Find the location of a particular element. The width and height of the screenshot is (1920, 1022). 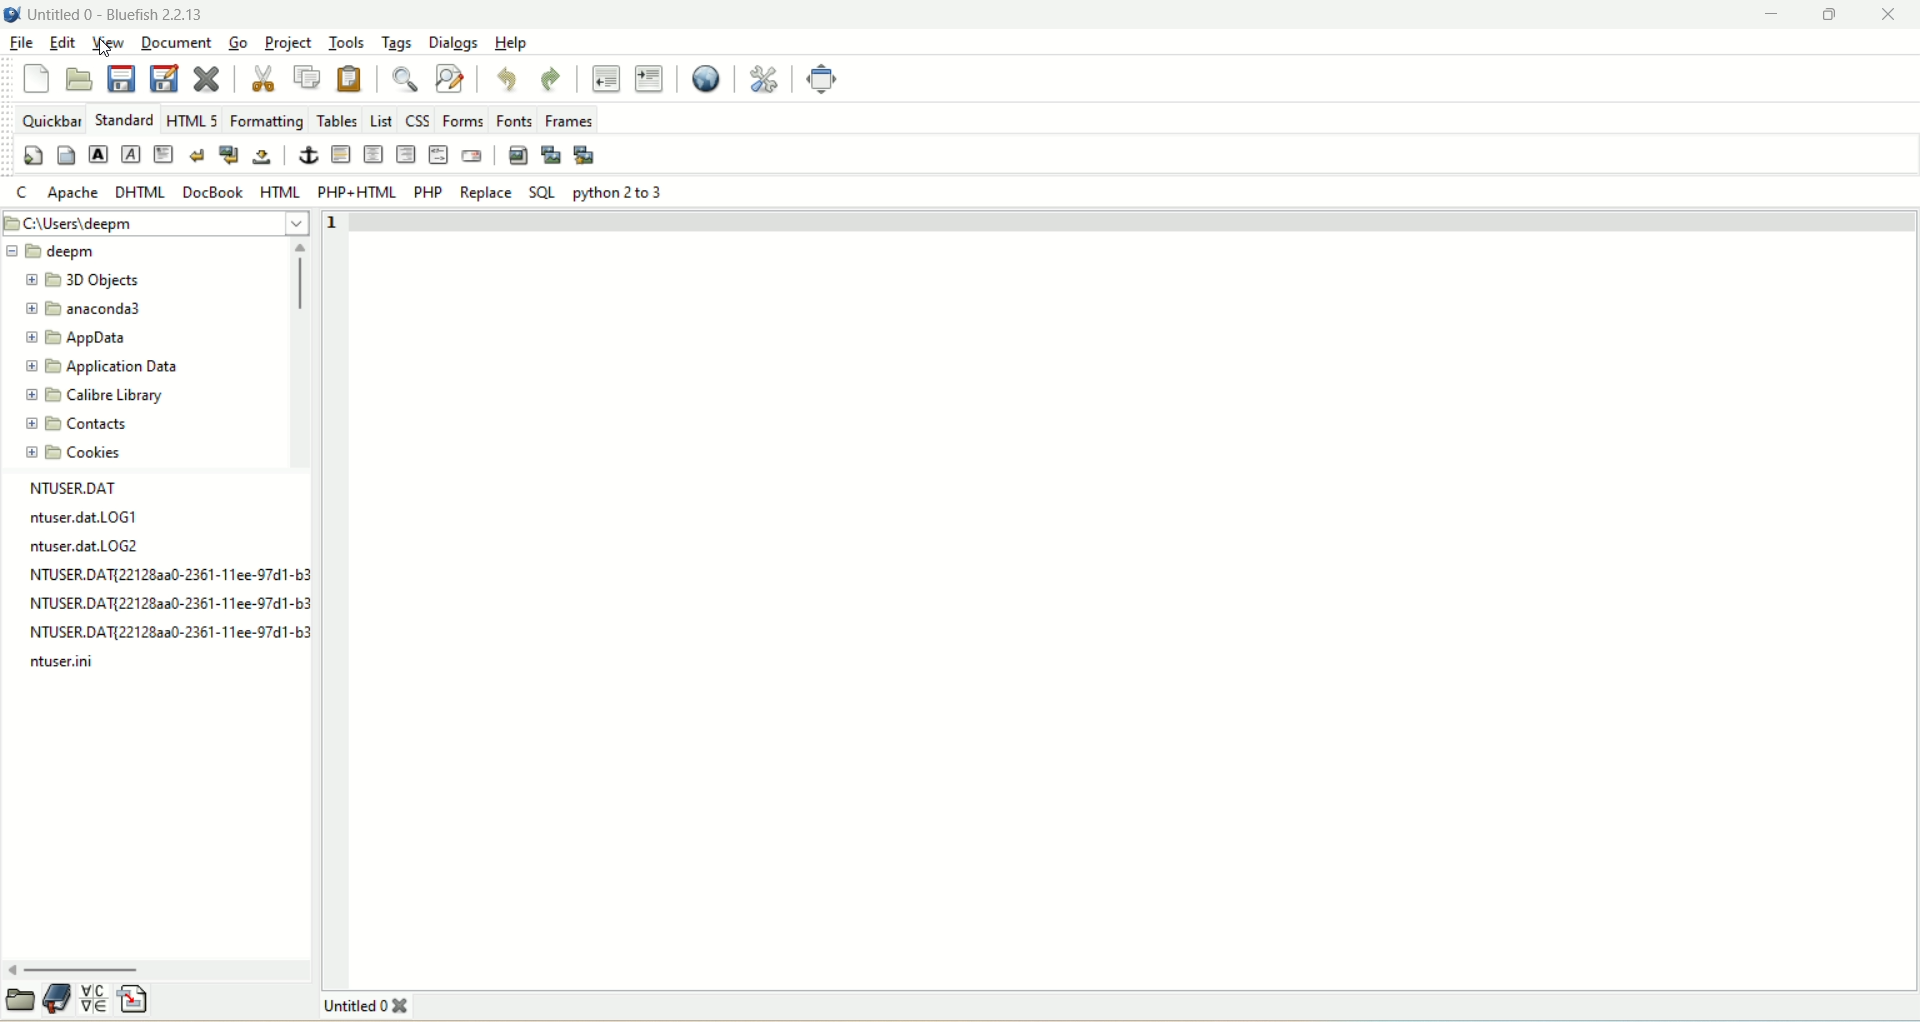

appdata is located at coordinates (78, 339).